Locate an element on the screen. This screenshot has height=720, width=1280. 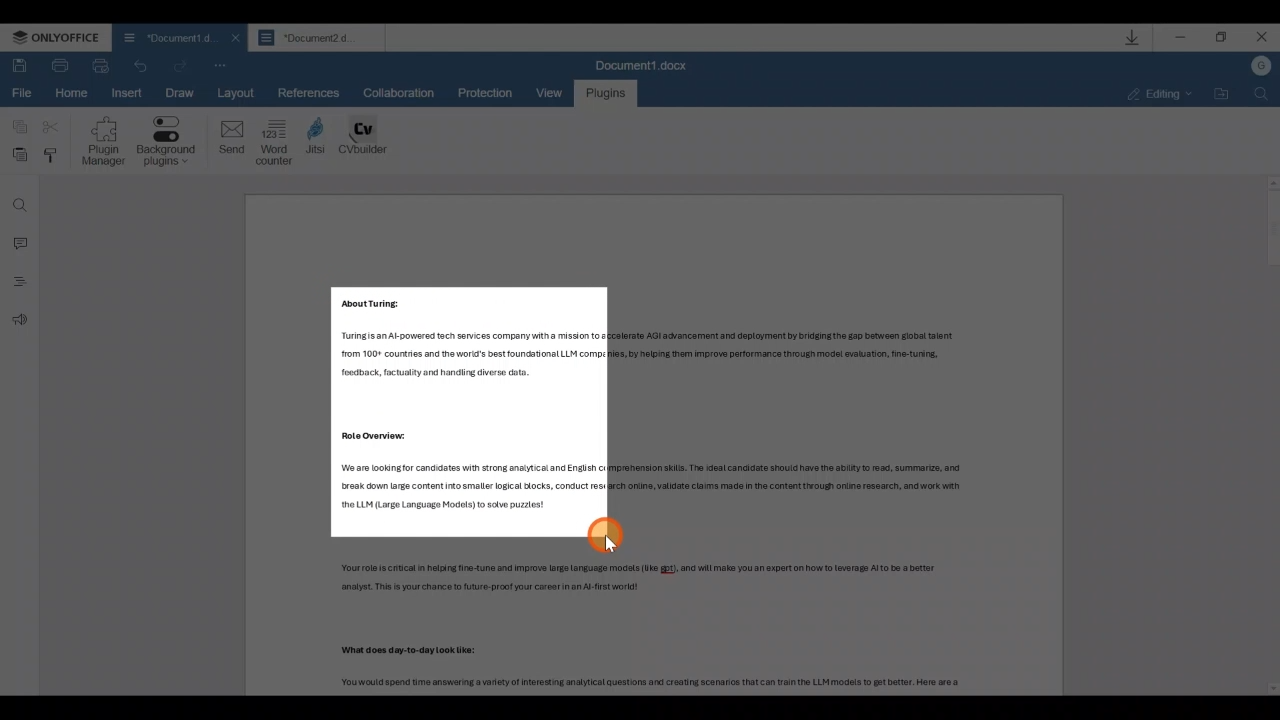
Open file location is located at coordinates (1218, 94).